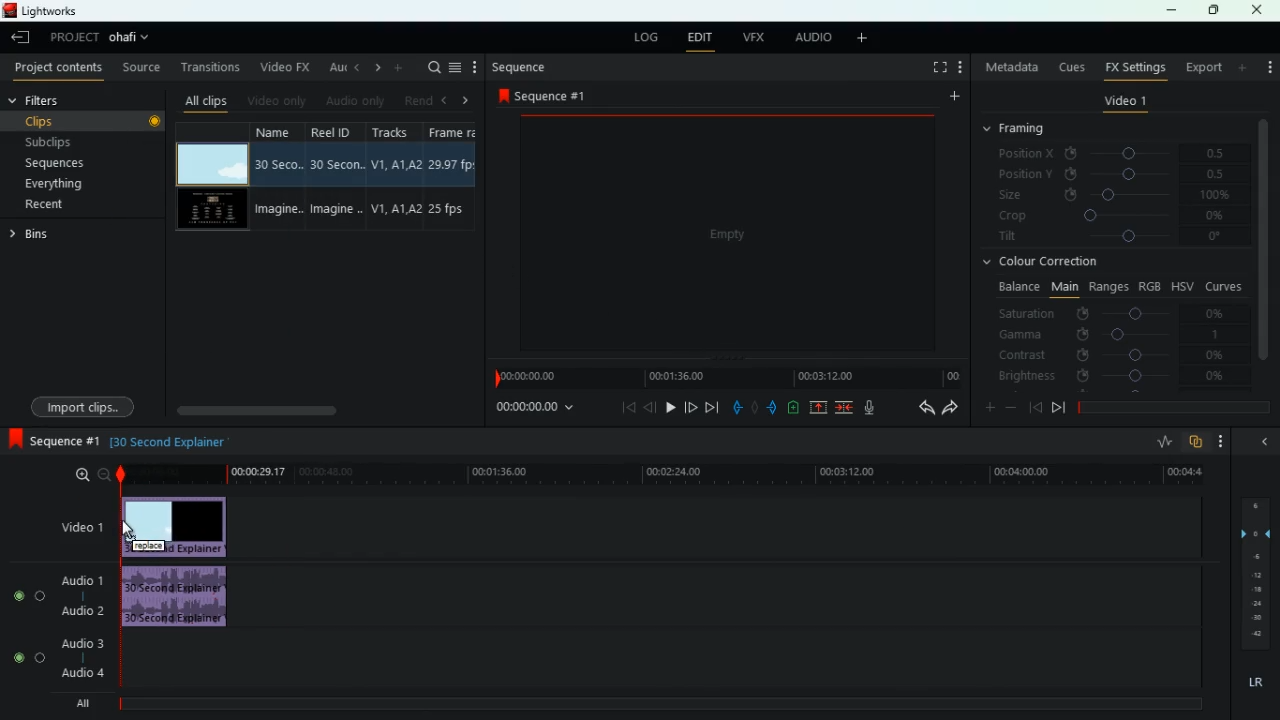 The height and width of the screenshot is (720, 1280). What do you see at coordinates (279, 178) in the screenshot?
I see `name` at bounding box center [279, 178].